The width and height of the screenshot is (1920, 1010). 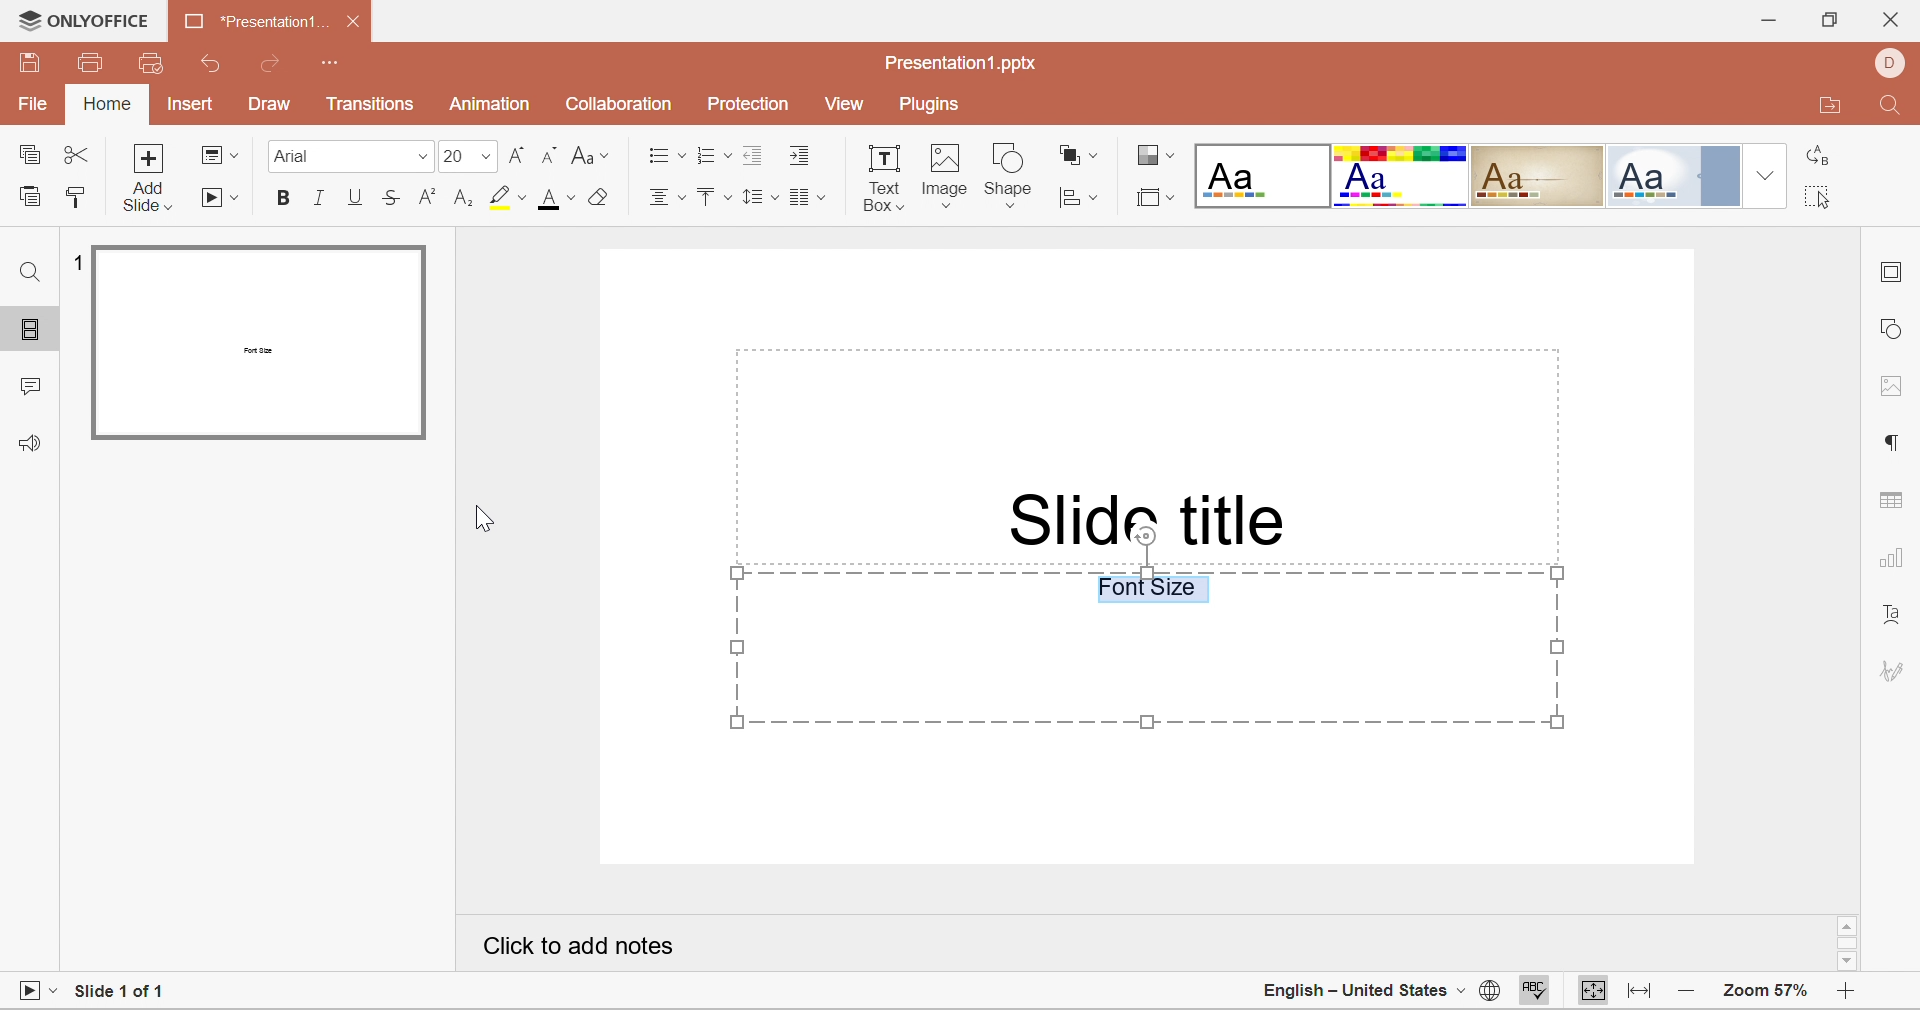 I want to click on Start slideshow, so click(x=221, y=201).